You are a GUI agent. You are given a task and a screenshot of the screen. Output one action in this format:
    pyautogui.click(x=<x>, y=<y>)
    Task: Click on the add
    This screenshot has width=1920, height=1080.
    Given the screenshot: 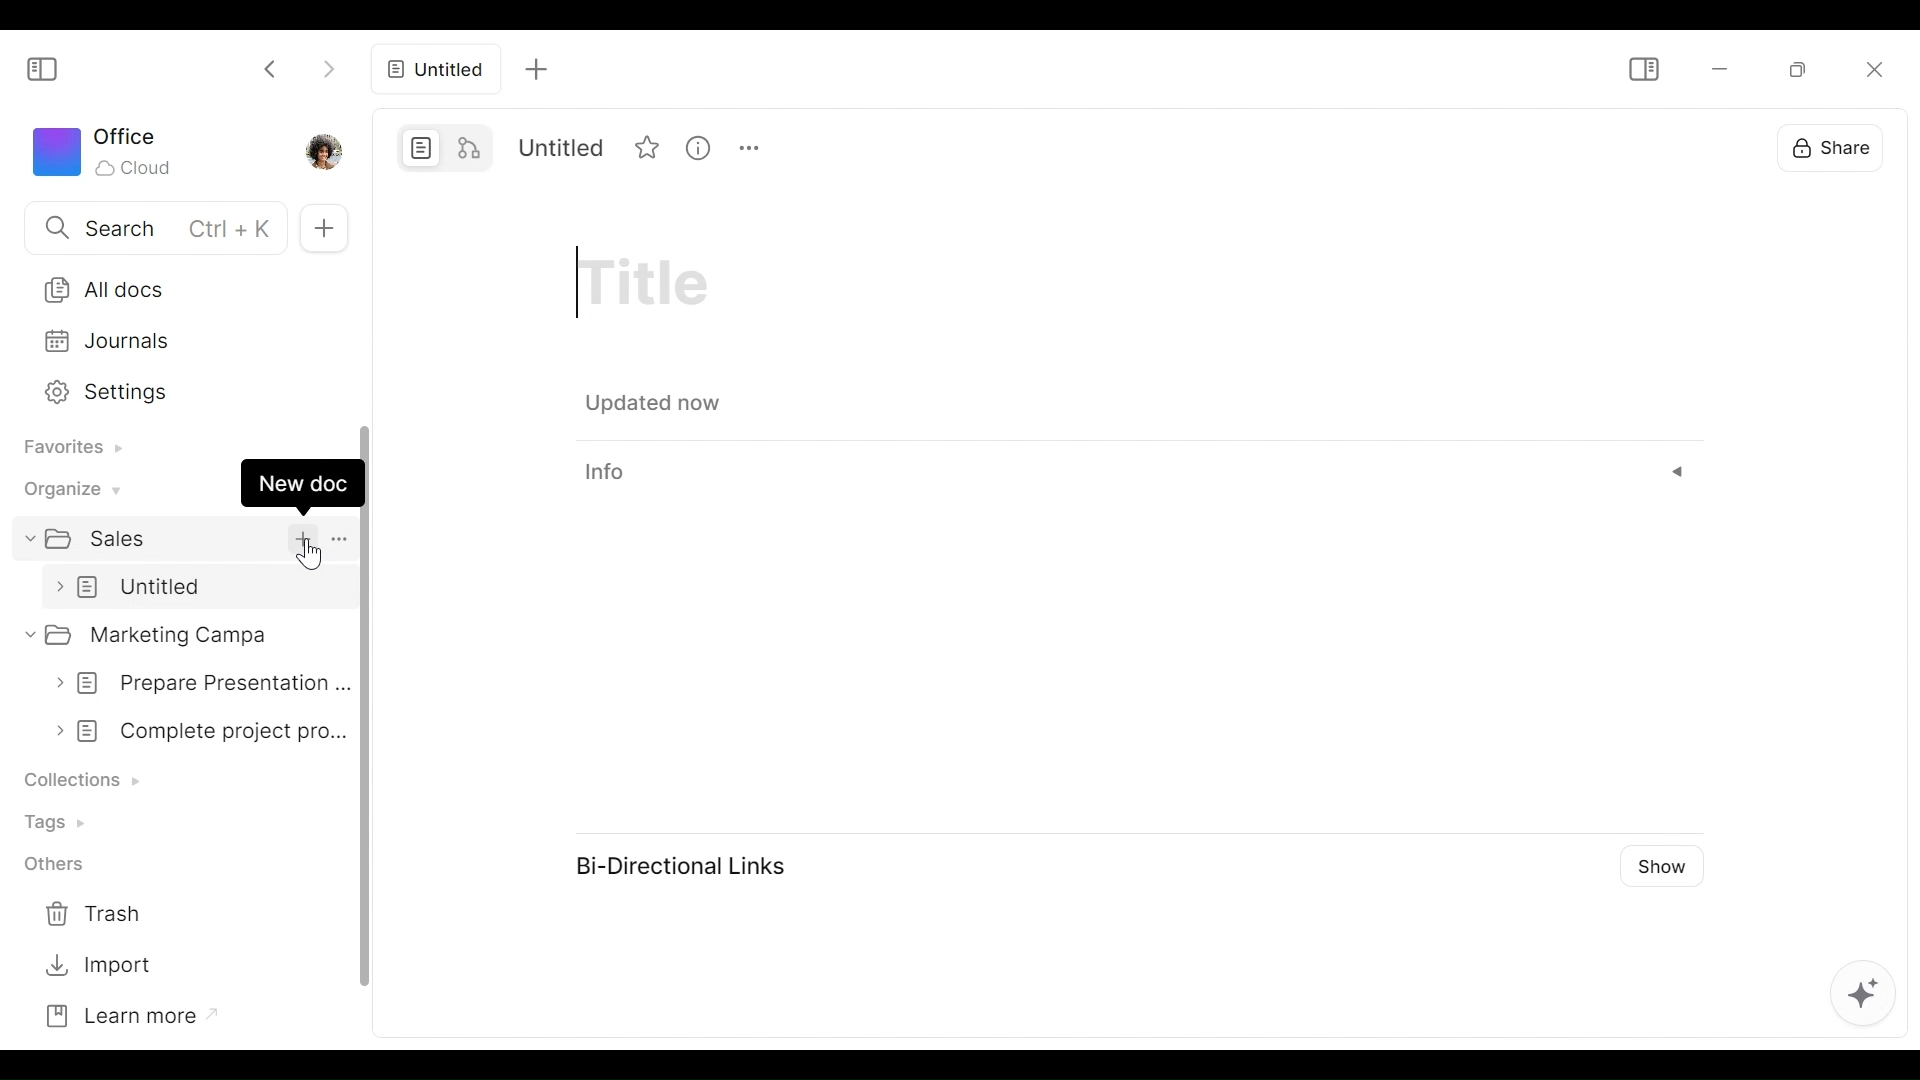 What is the action you would take?
    pyautogui.click(x=301, y=538)
    